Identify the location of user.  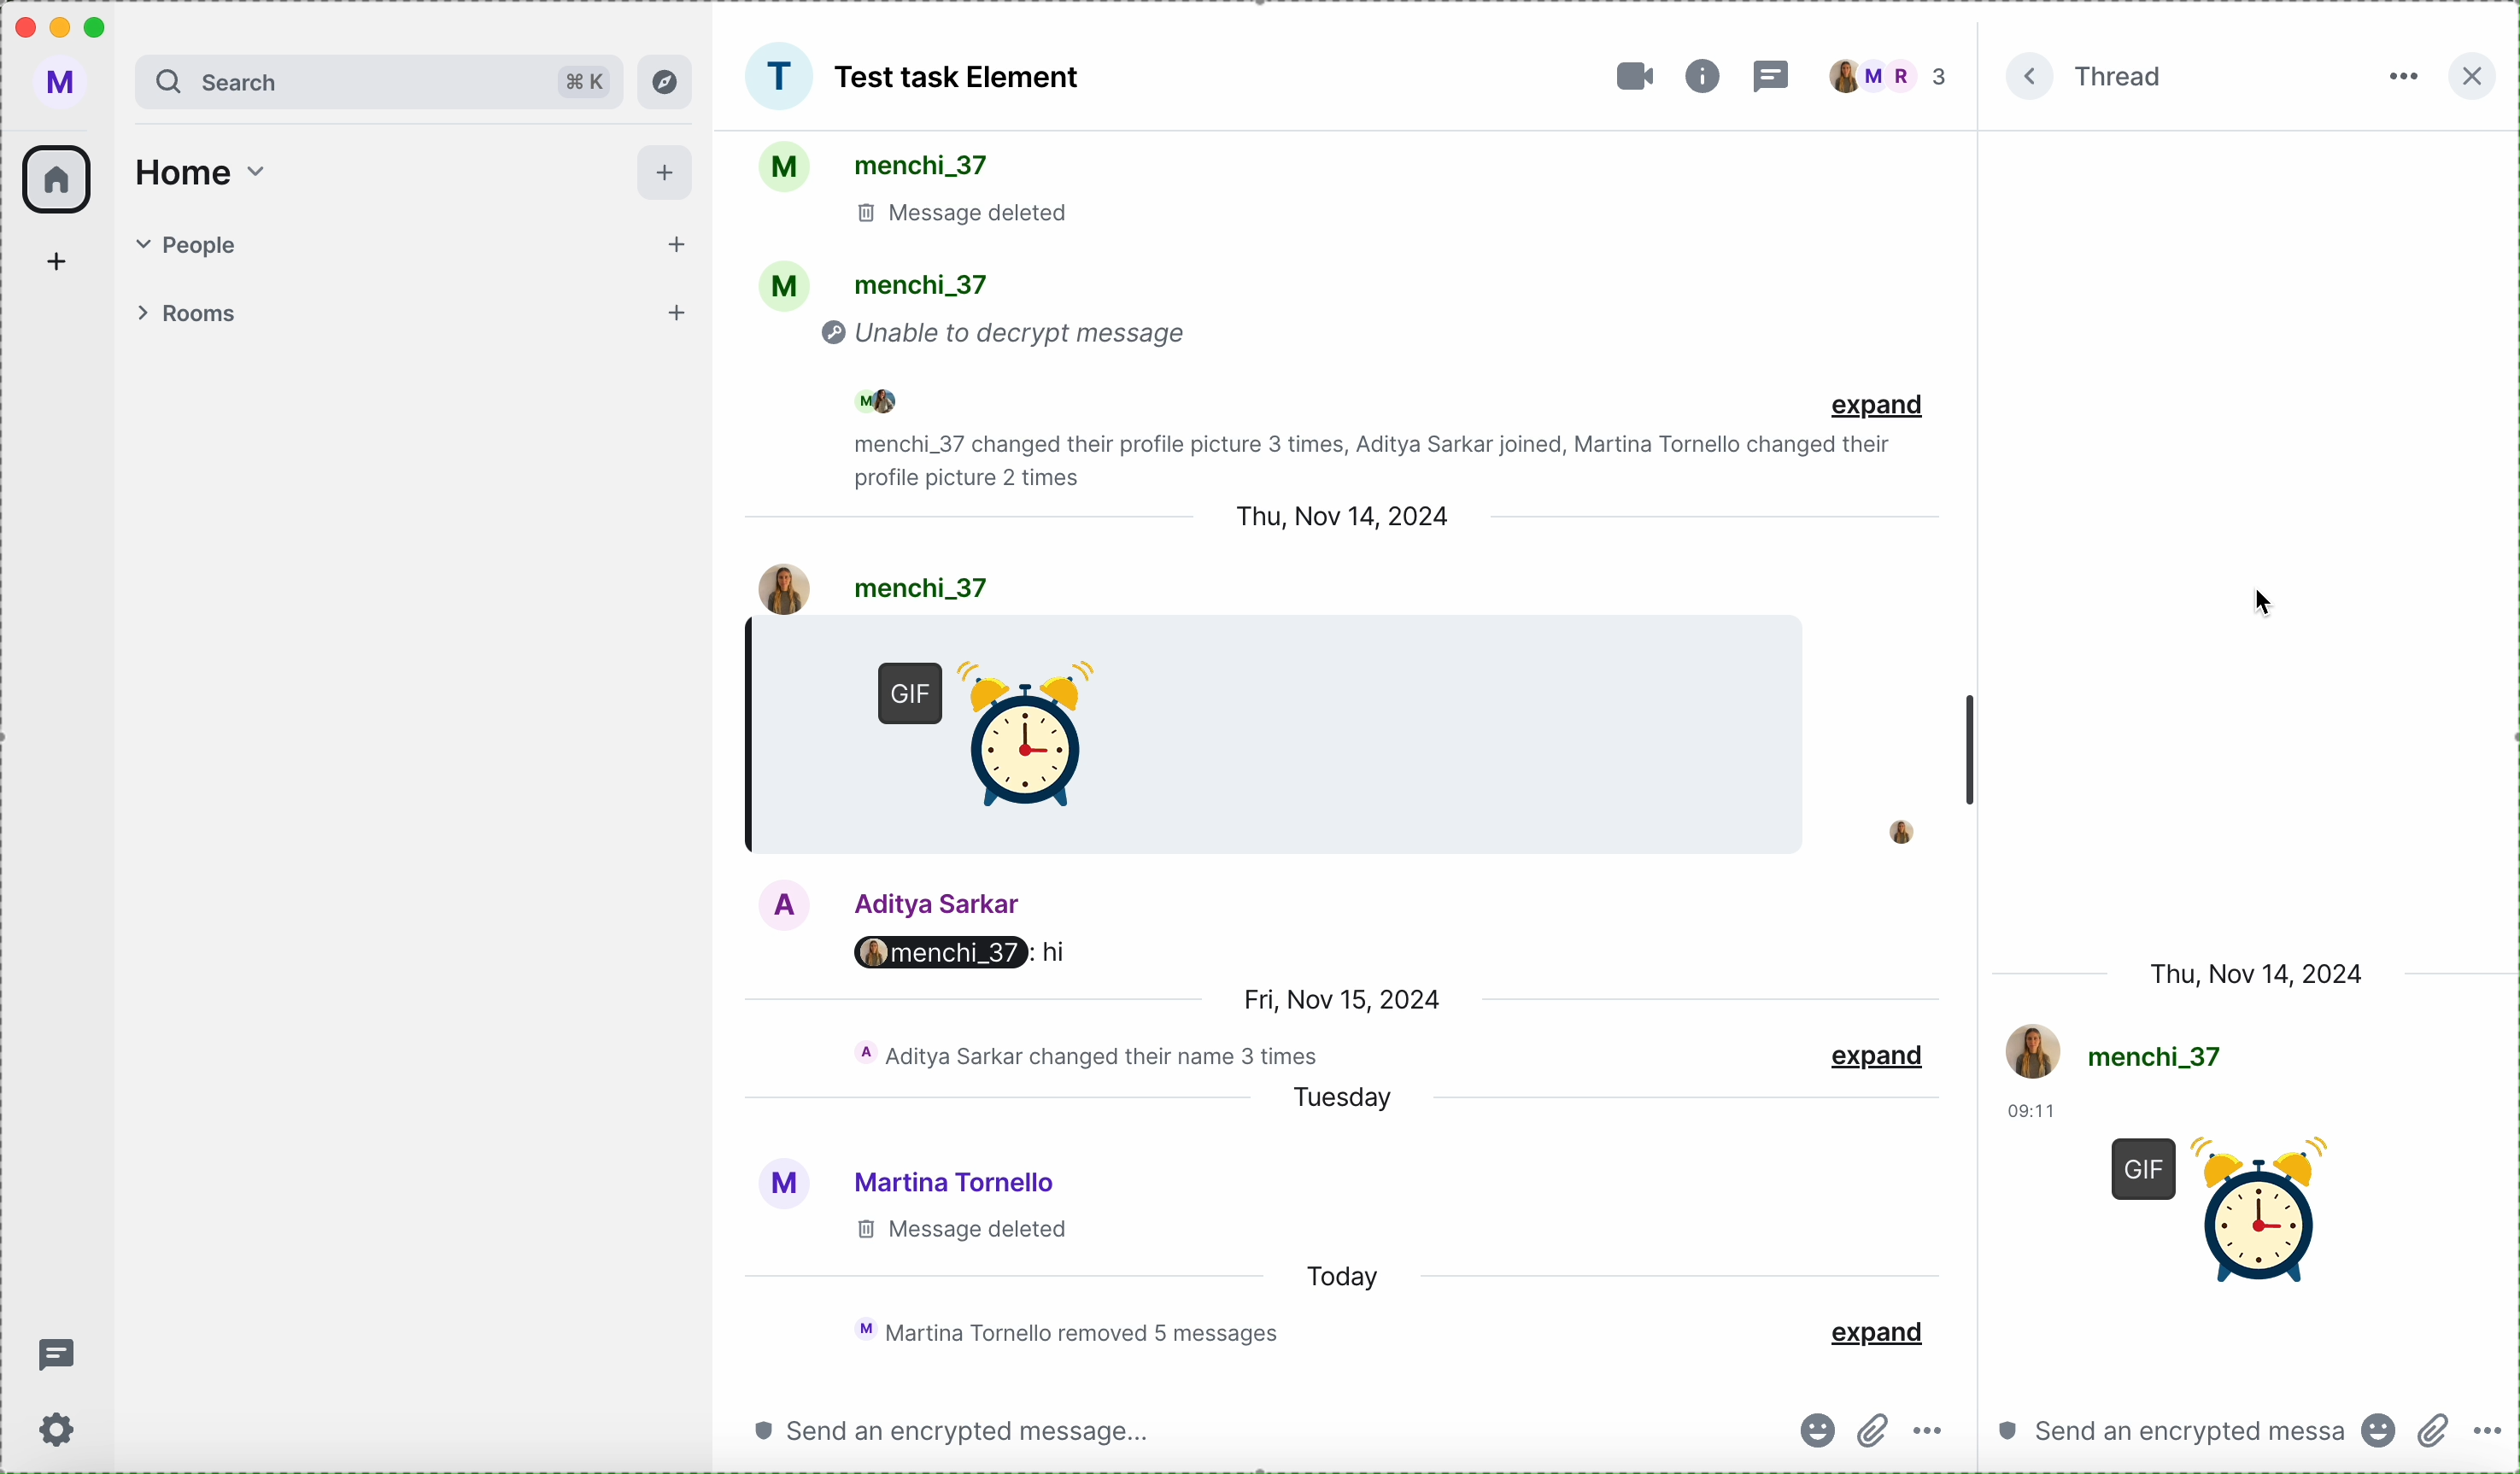
(2121, 1052).